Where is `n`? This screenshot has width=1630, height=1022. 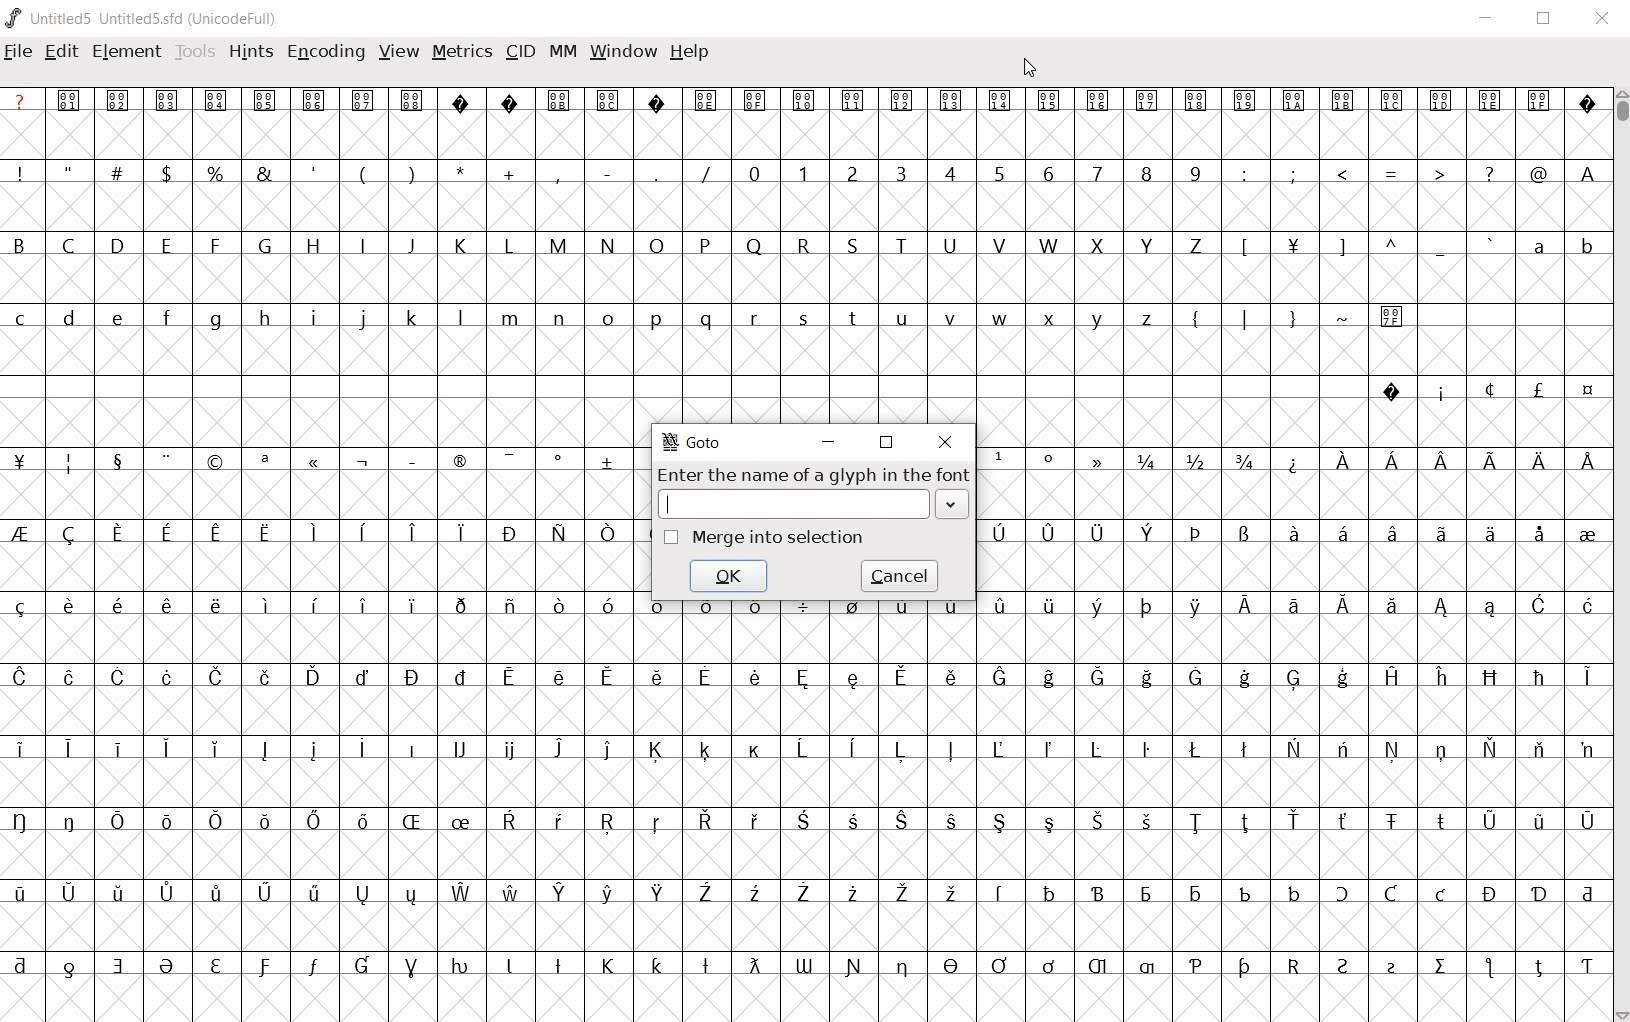
n is located at coordinates (560, 320).